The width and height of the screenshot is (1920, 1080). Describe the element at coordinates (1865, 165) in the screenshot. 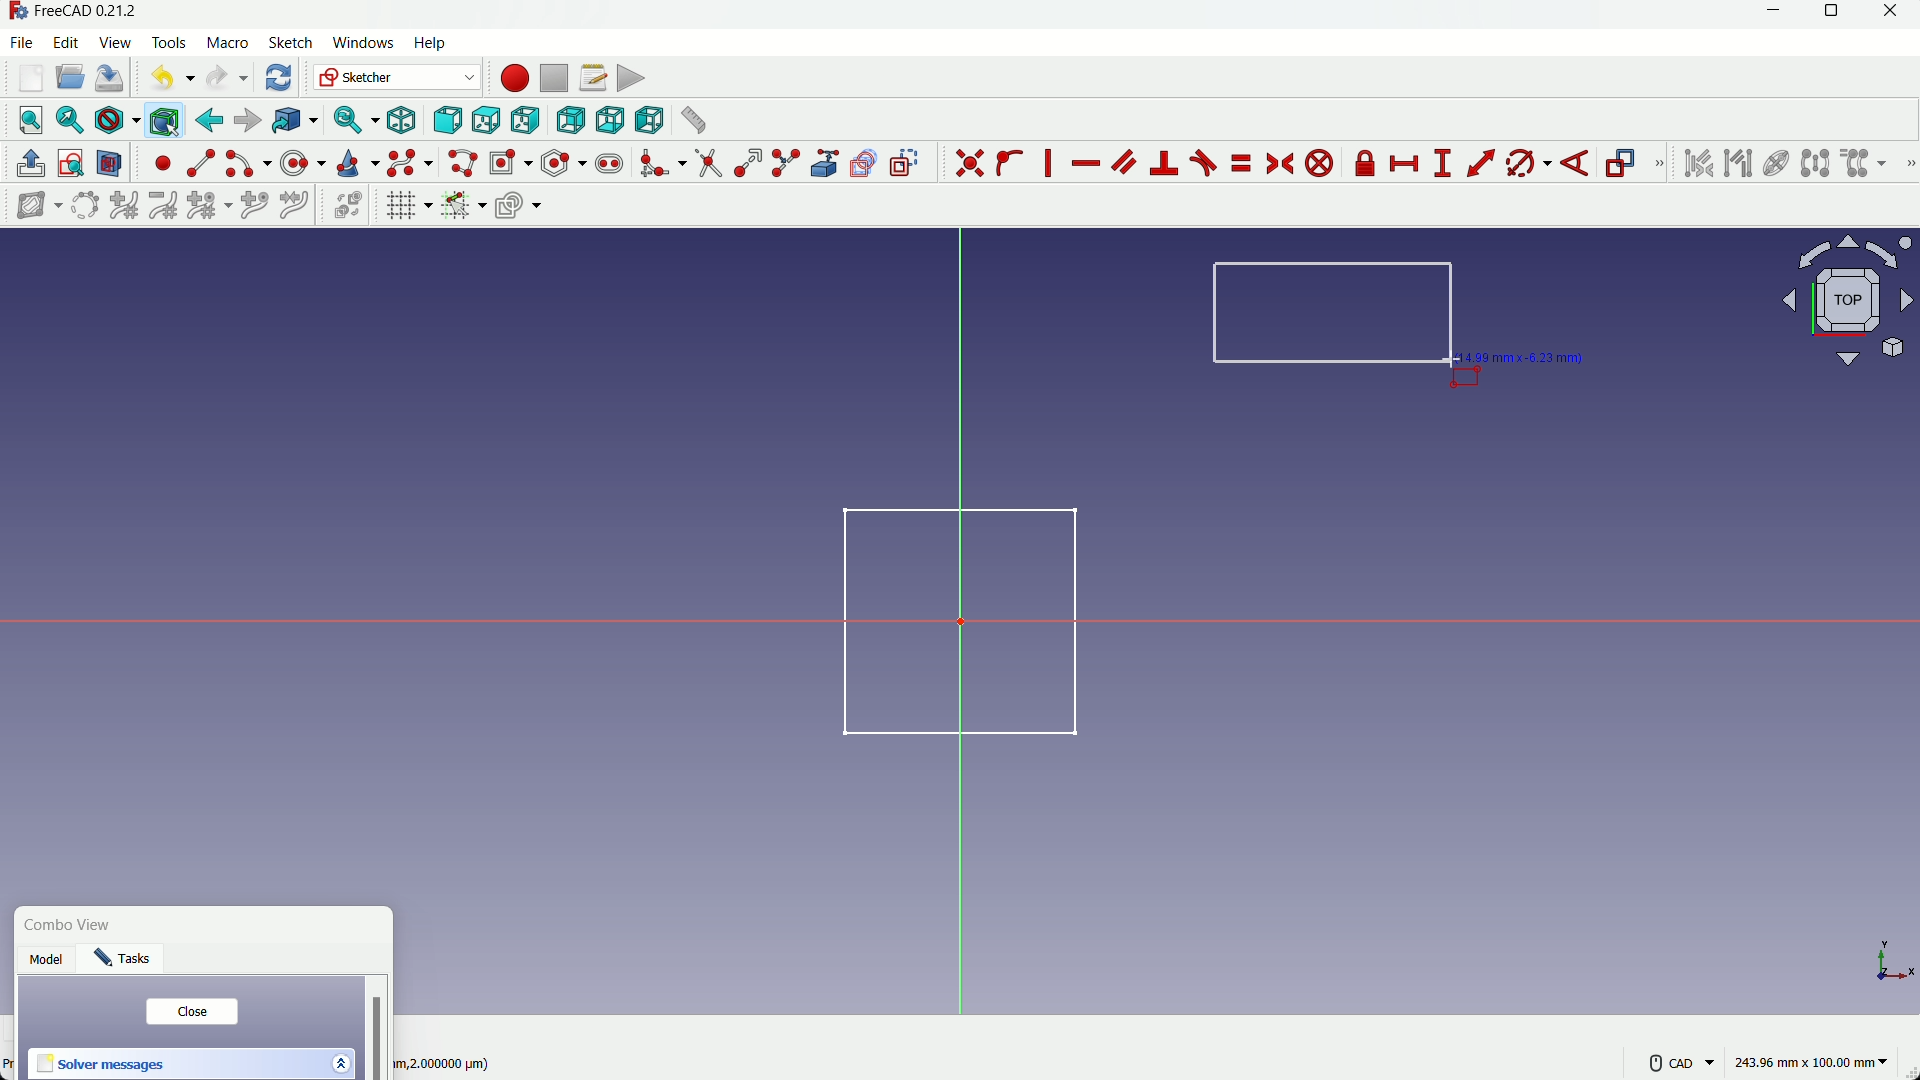

I see `clone` at that location.